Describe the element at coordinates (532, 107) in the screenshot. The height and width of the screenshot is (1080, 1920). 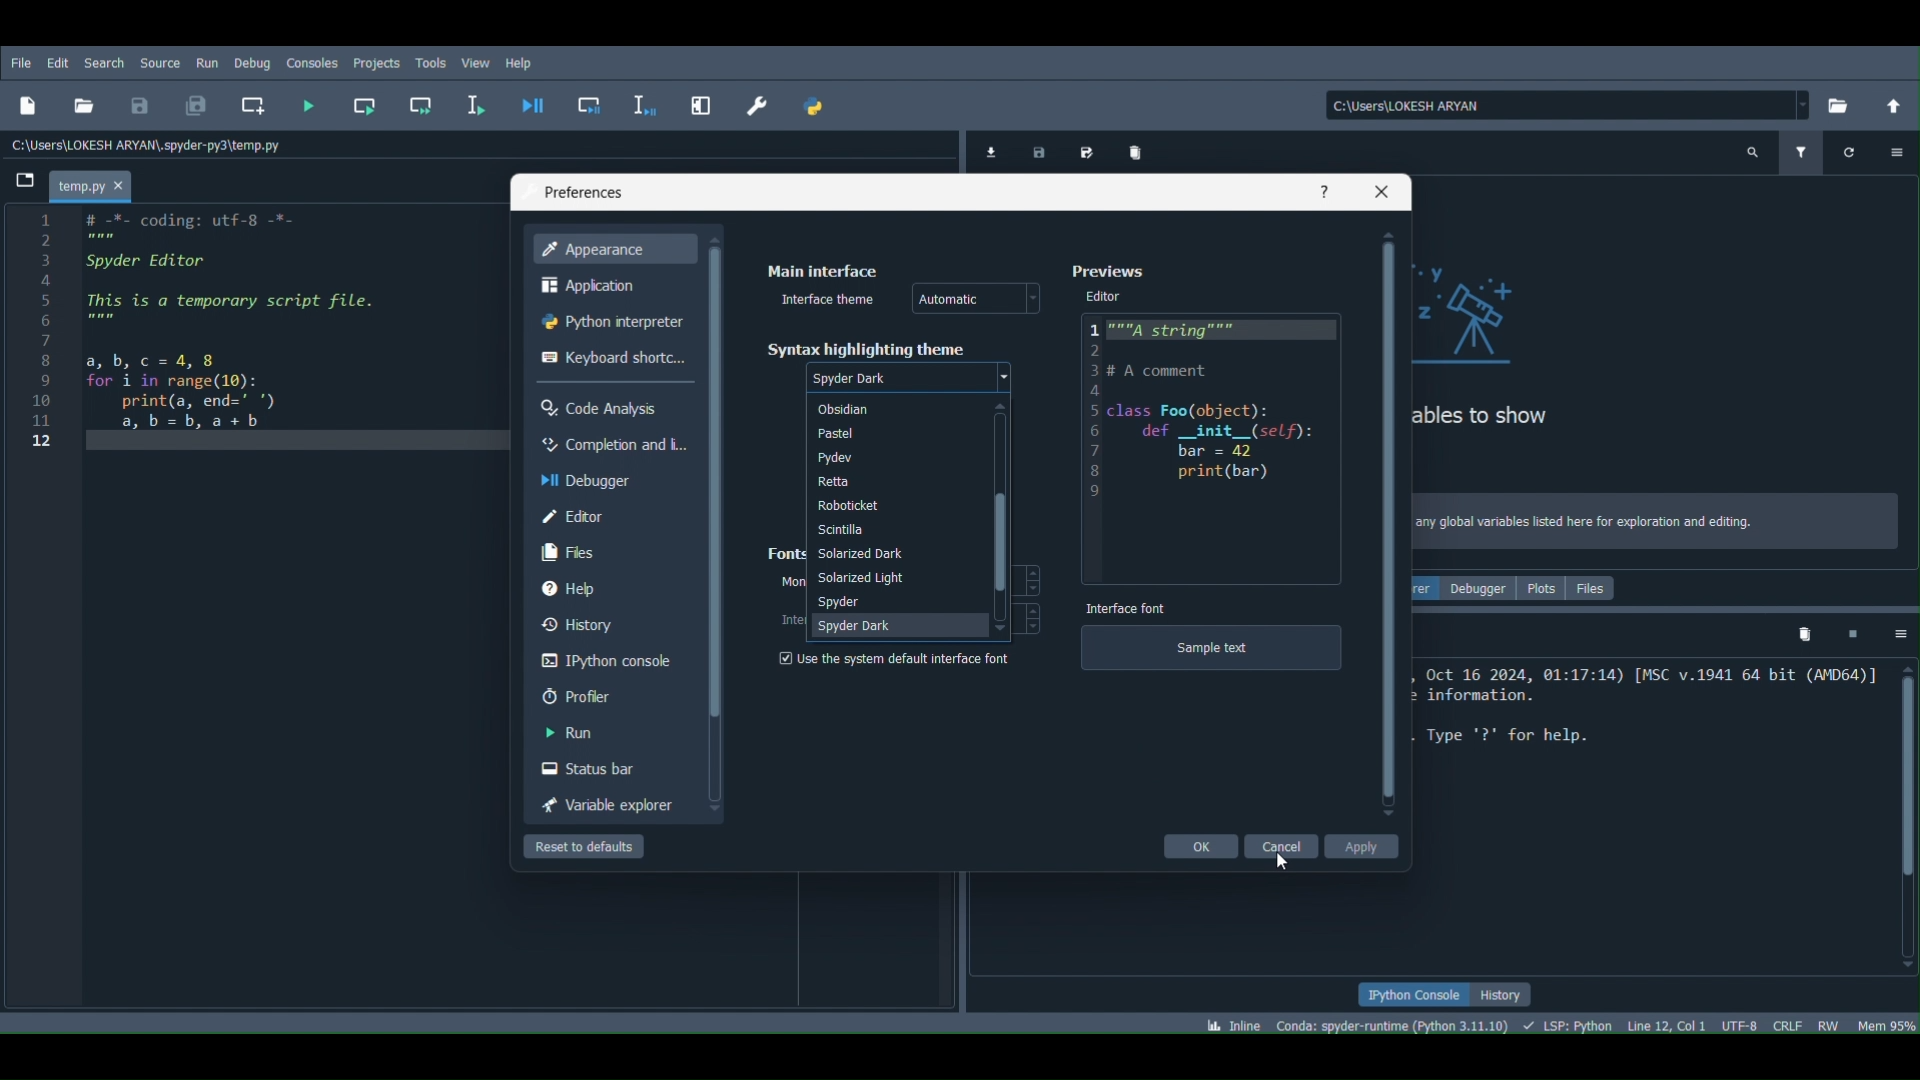
I see `Debug file (Ctrl + F5)` at that location.